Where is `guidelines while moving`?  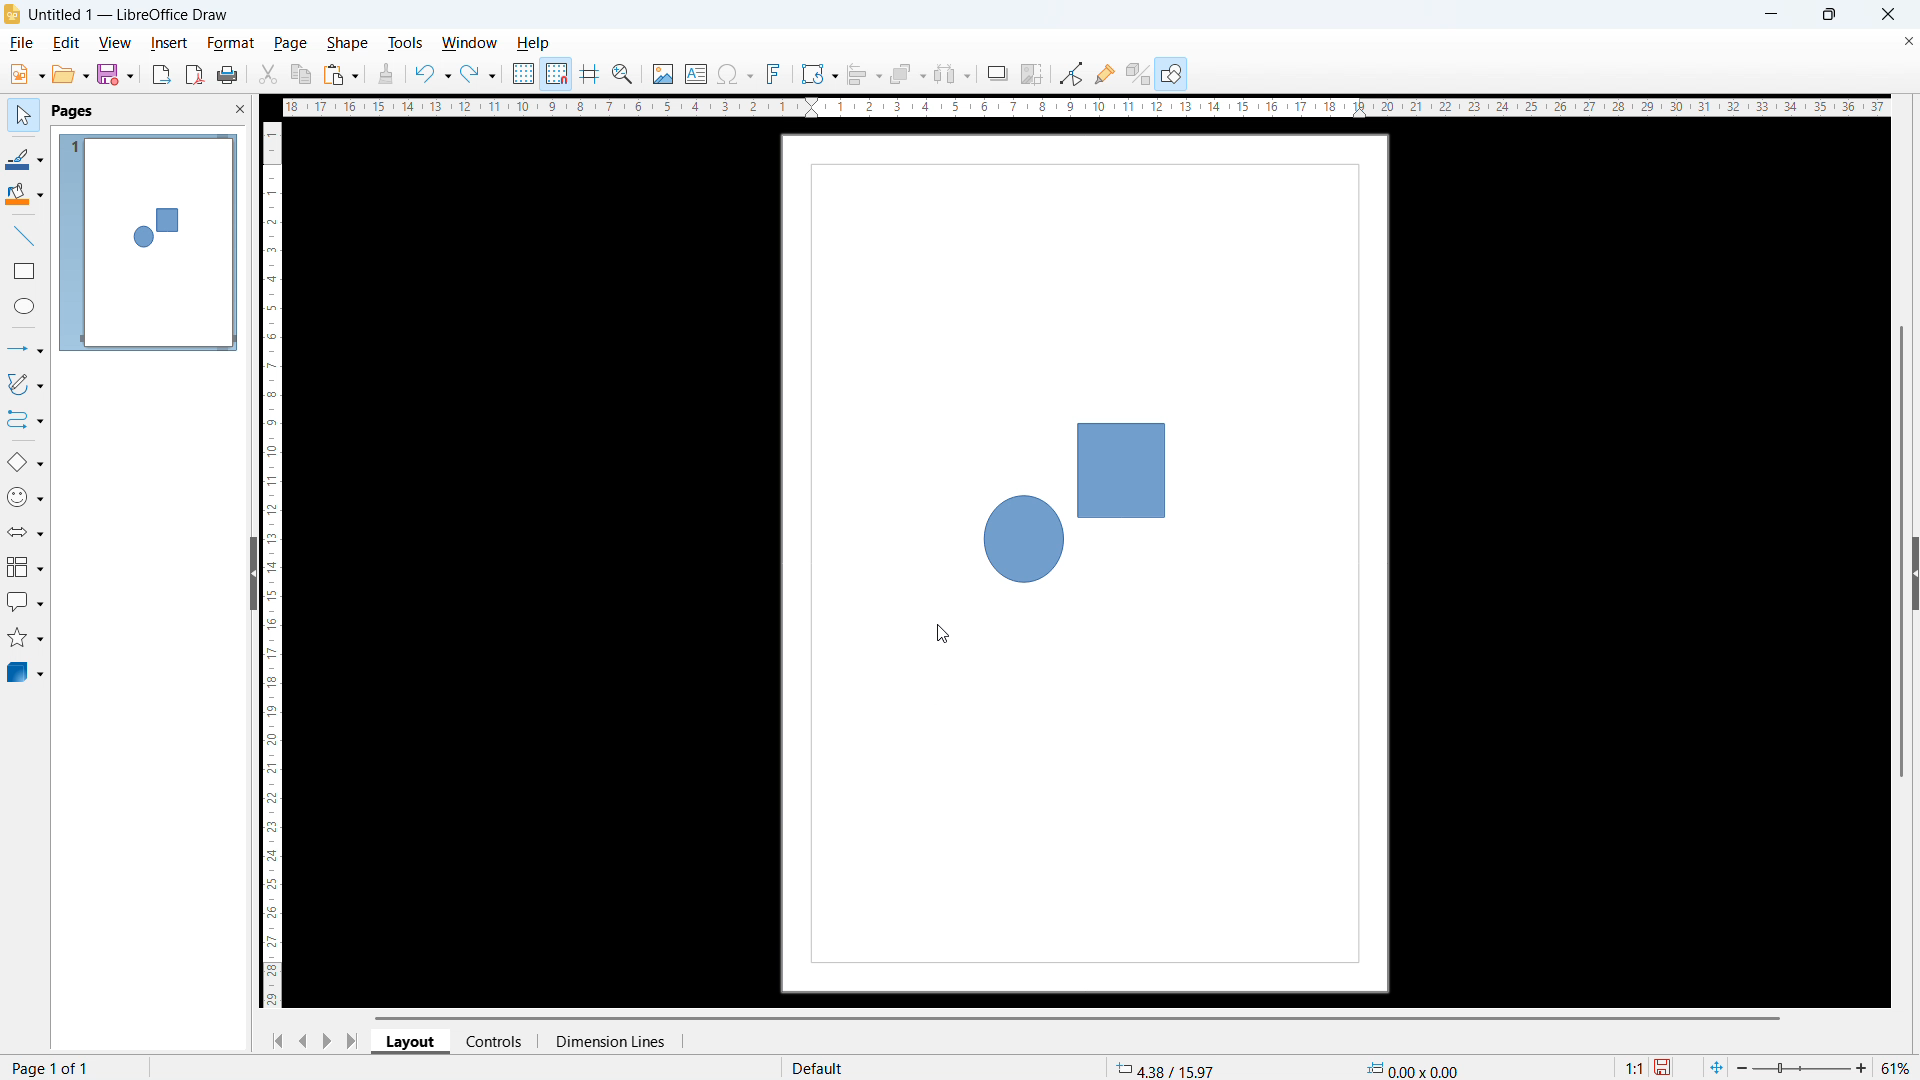 guidelines while moving is located at coordinates (591, 73).